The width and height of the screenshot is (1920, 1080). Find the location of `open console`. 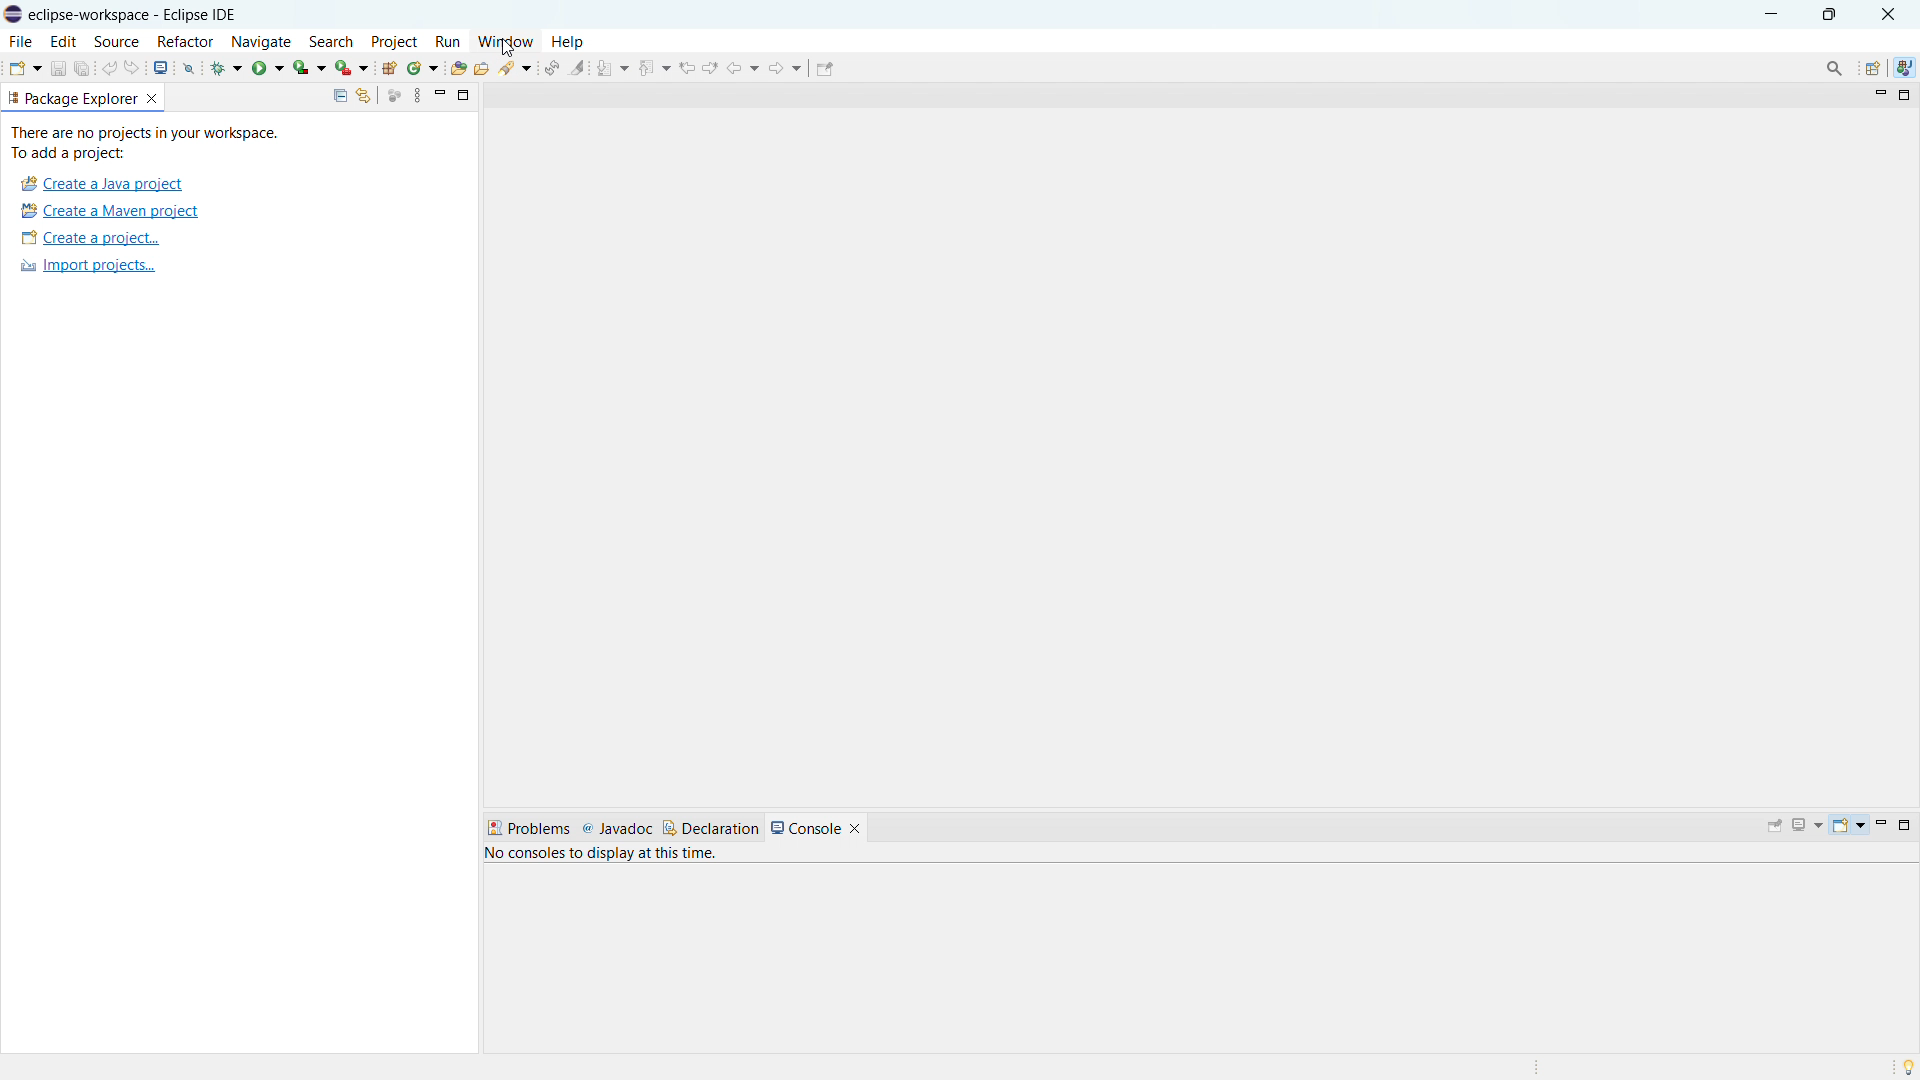

open console is located at coordinates (1848, 826).